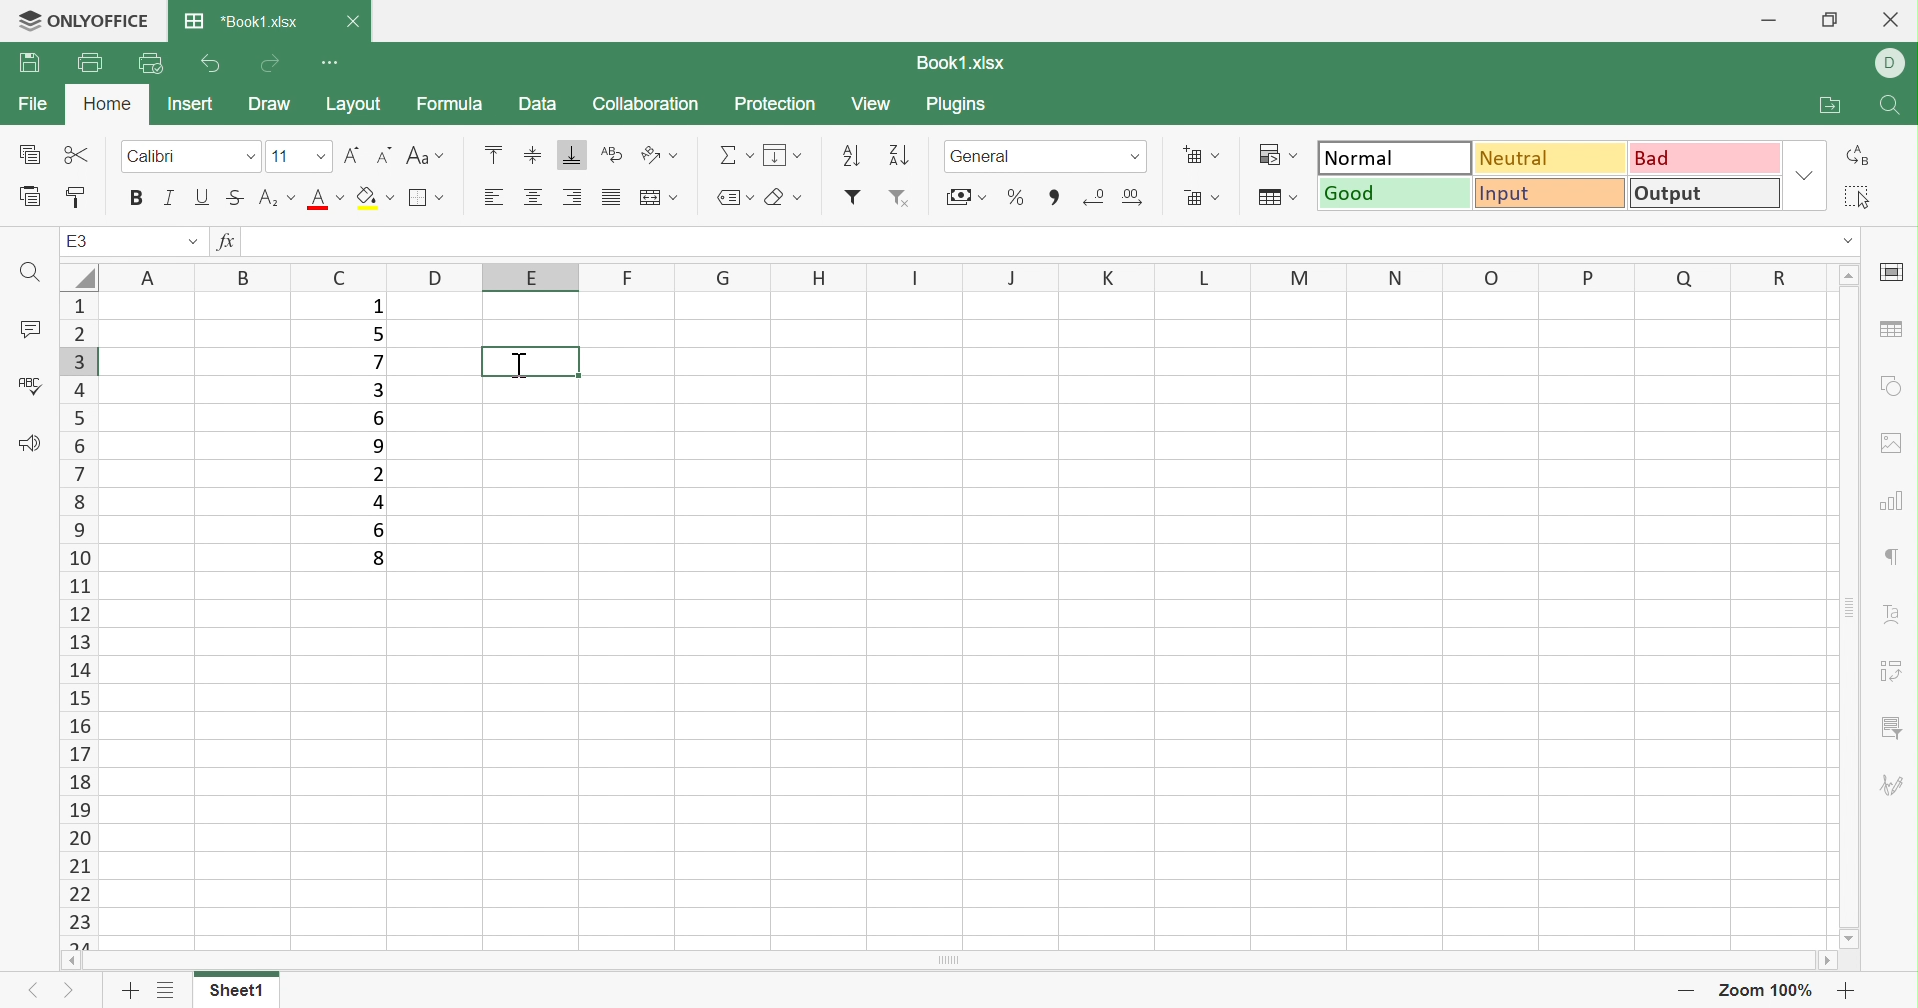  Describe the element at coordinates (849, 197) in the screenshot. I see `Filter` at that location.